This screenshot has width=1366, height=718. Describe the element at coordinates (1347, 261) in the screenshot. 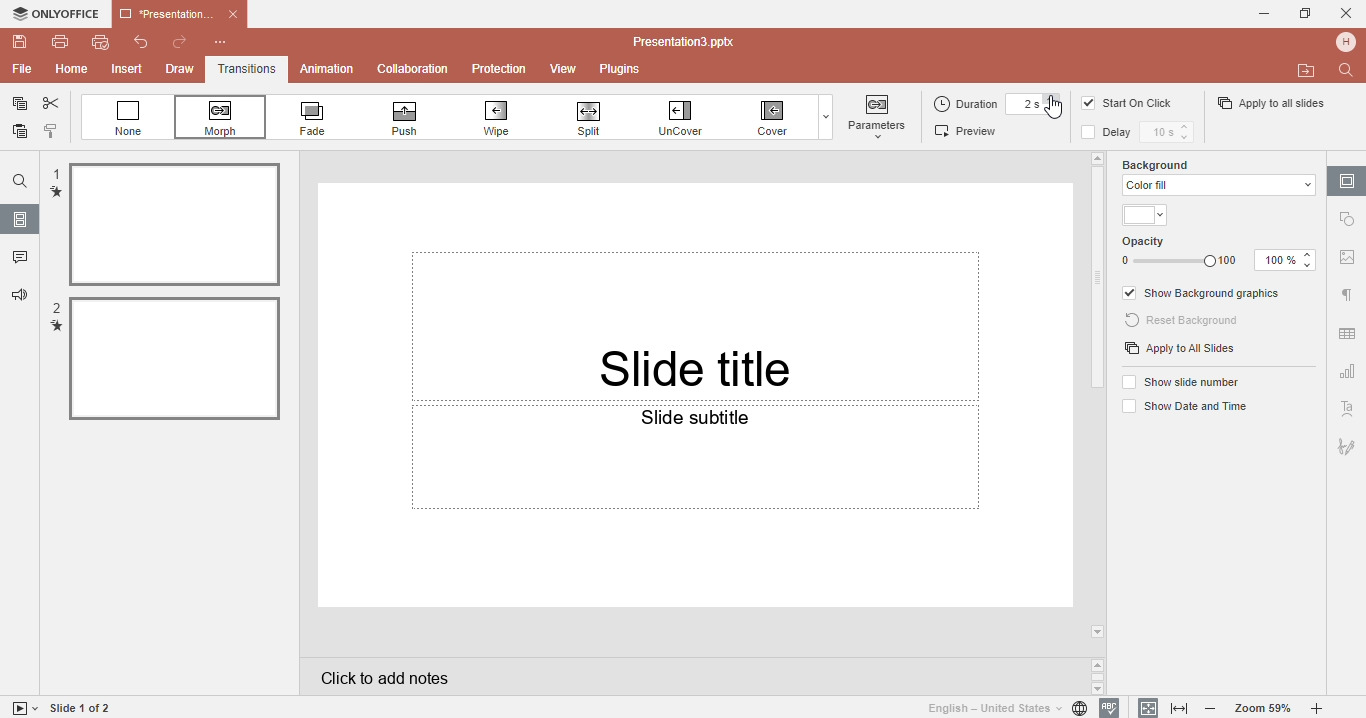

I see `Image settings` at that location.